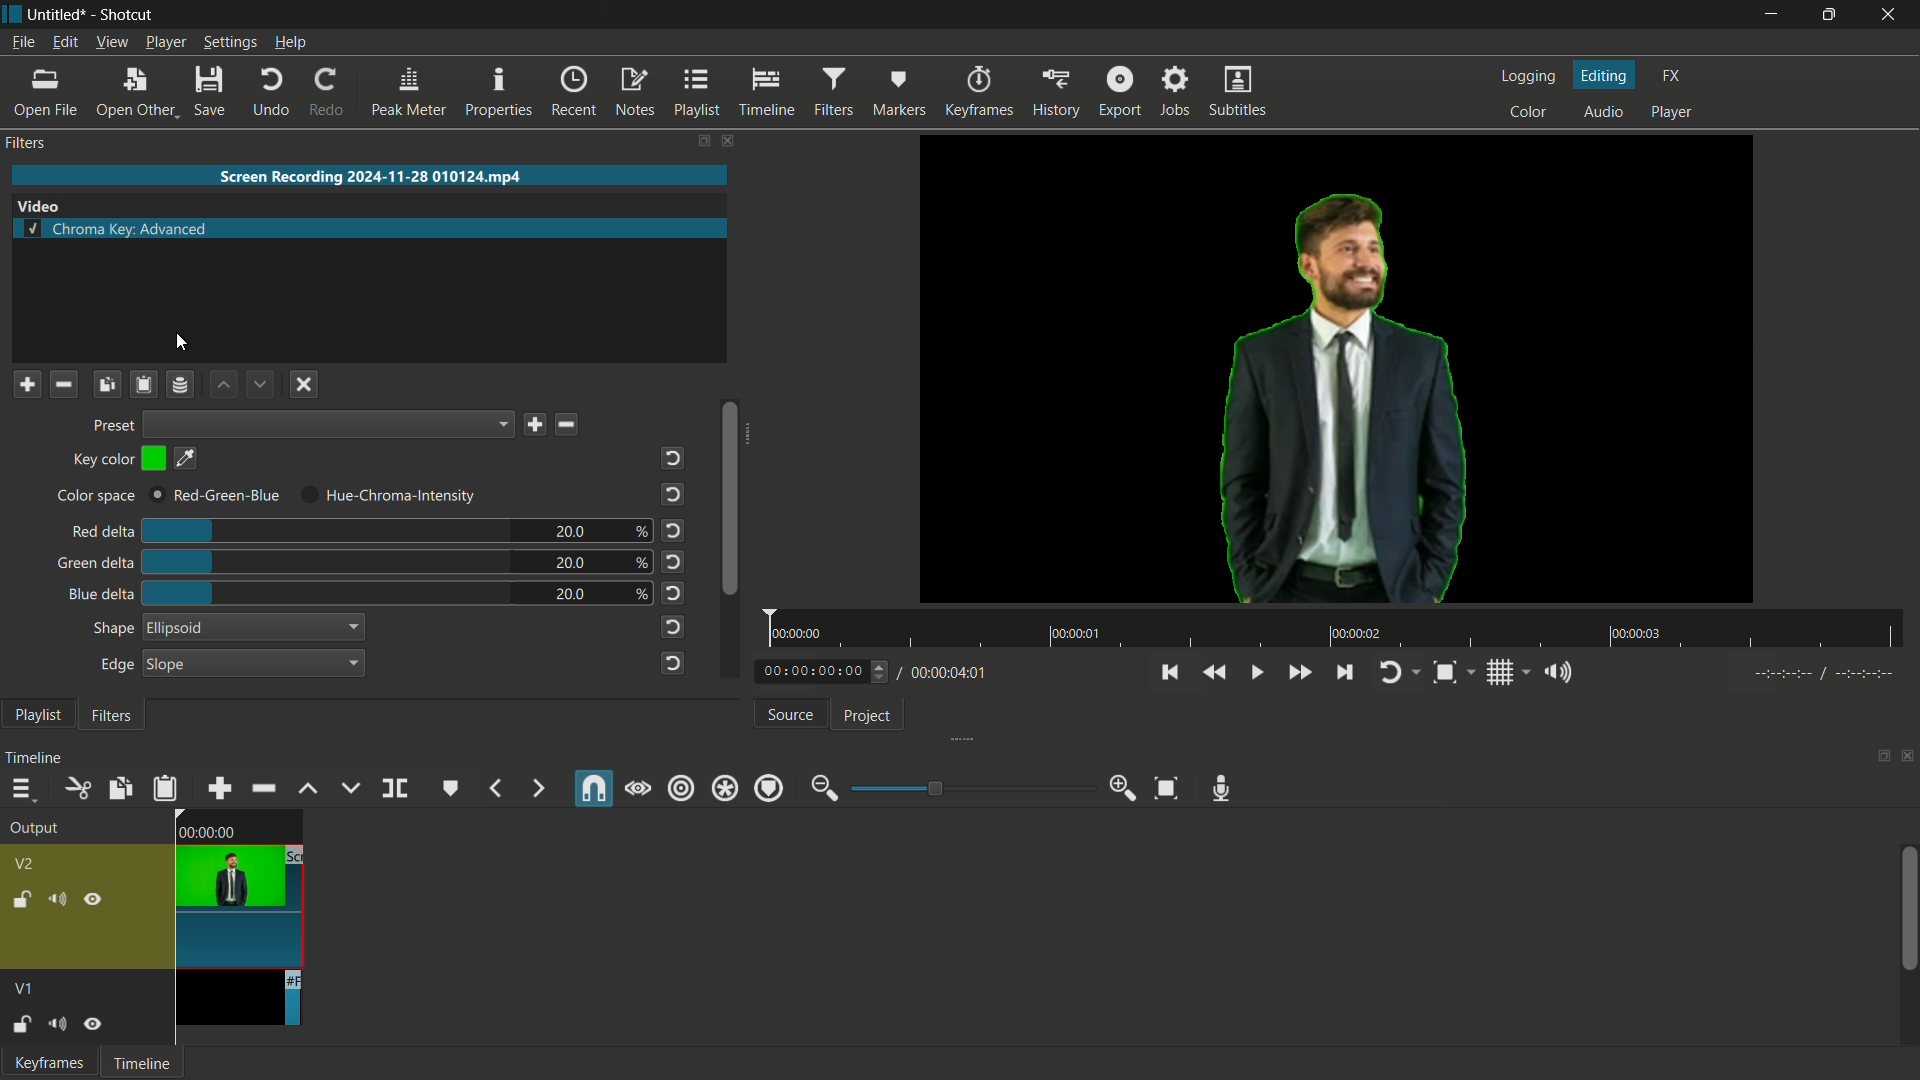 The image size is (1920, 1080). What do you see at coordinates (111, 43) in the screenshot?
I see `view menu` at bounding box center [111, 43].